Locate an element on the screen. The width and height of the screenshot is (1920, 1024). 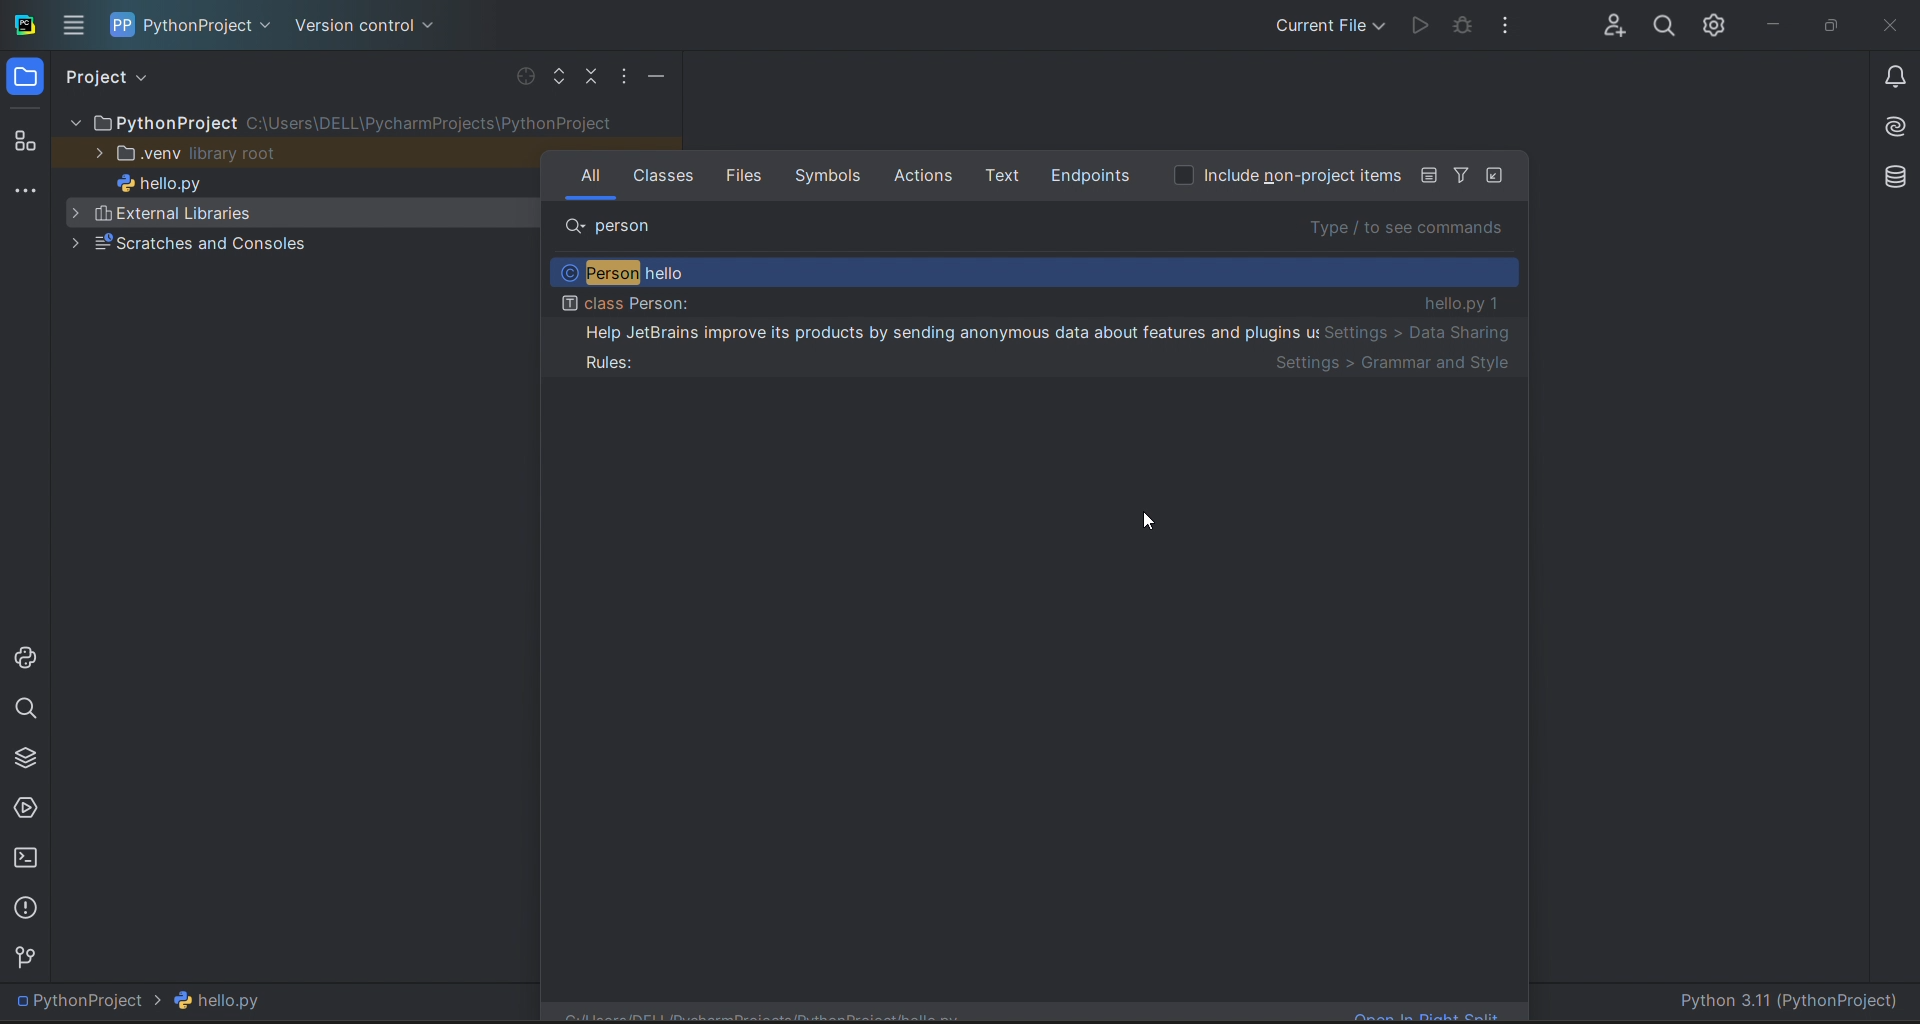
debug is located at coordinates (1463, 23).